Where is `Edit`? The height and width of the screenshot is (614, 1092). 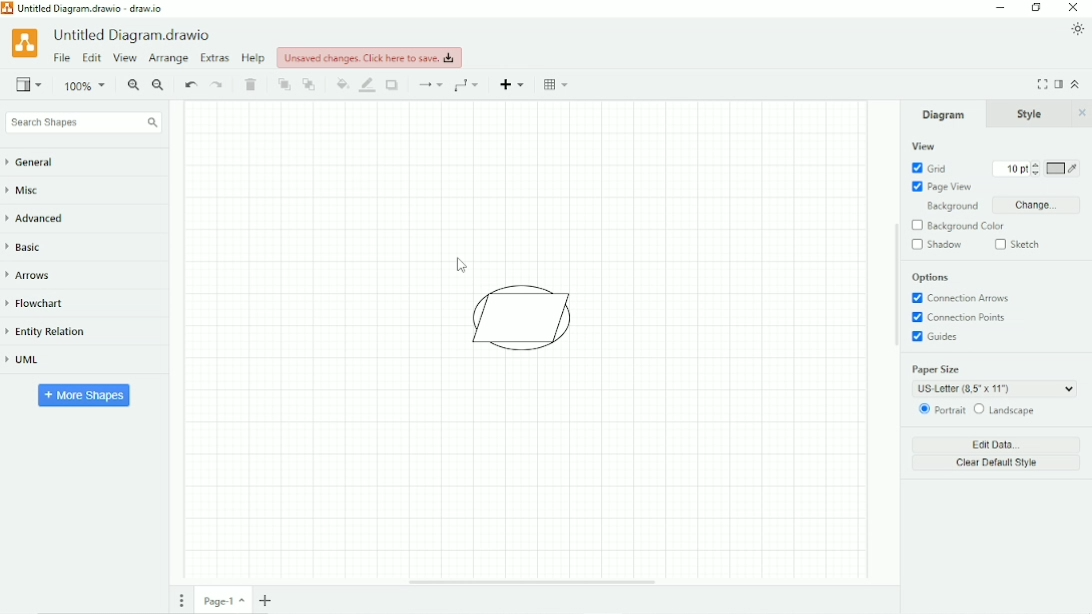 Edit is located at coordinates (91, 59).